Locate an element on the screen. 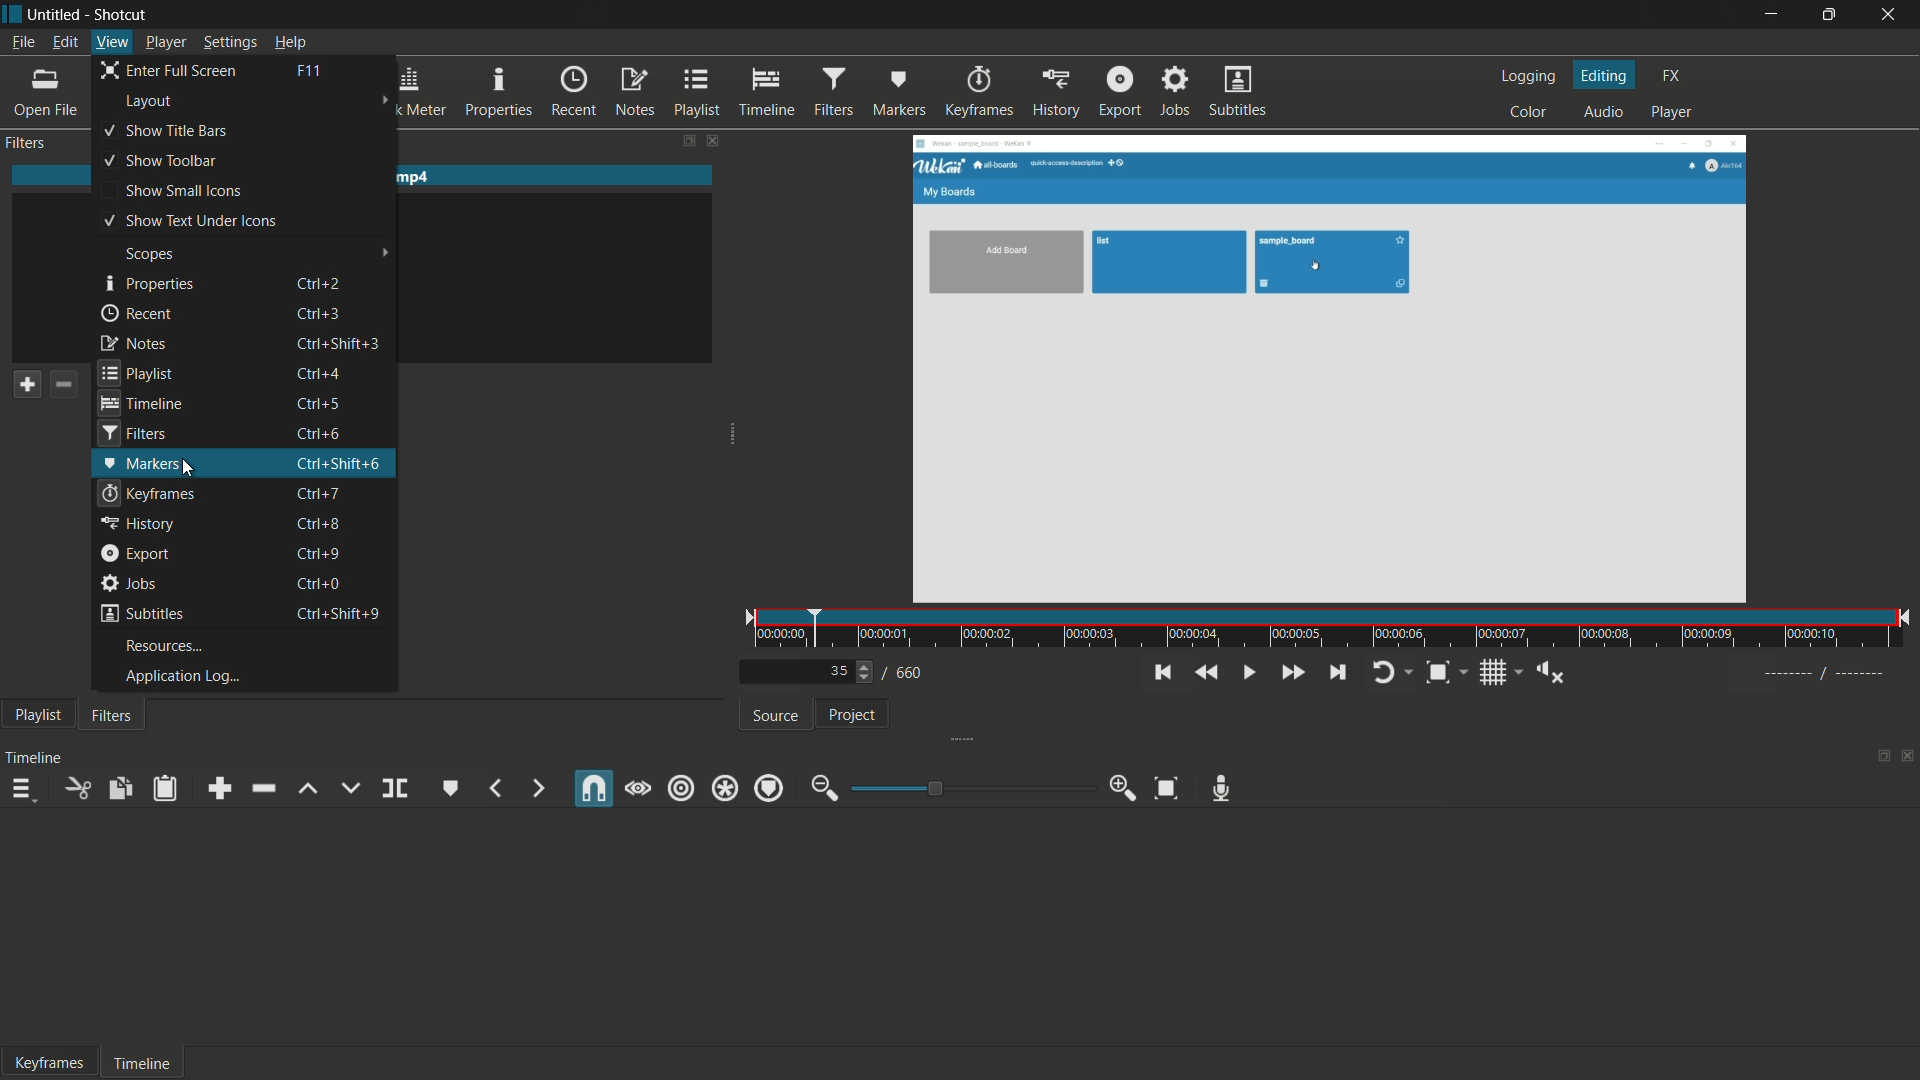 The image size is (1920, 1080). toggle play or pause is located at coordinates (1246, 673).